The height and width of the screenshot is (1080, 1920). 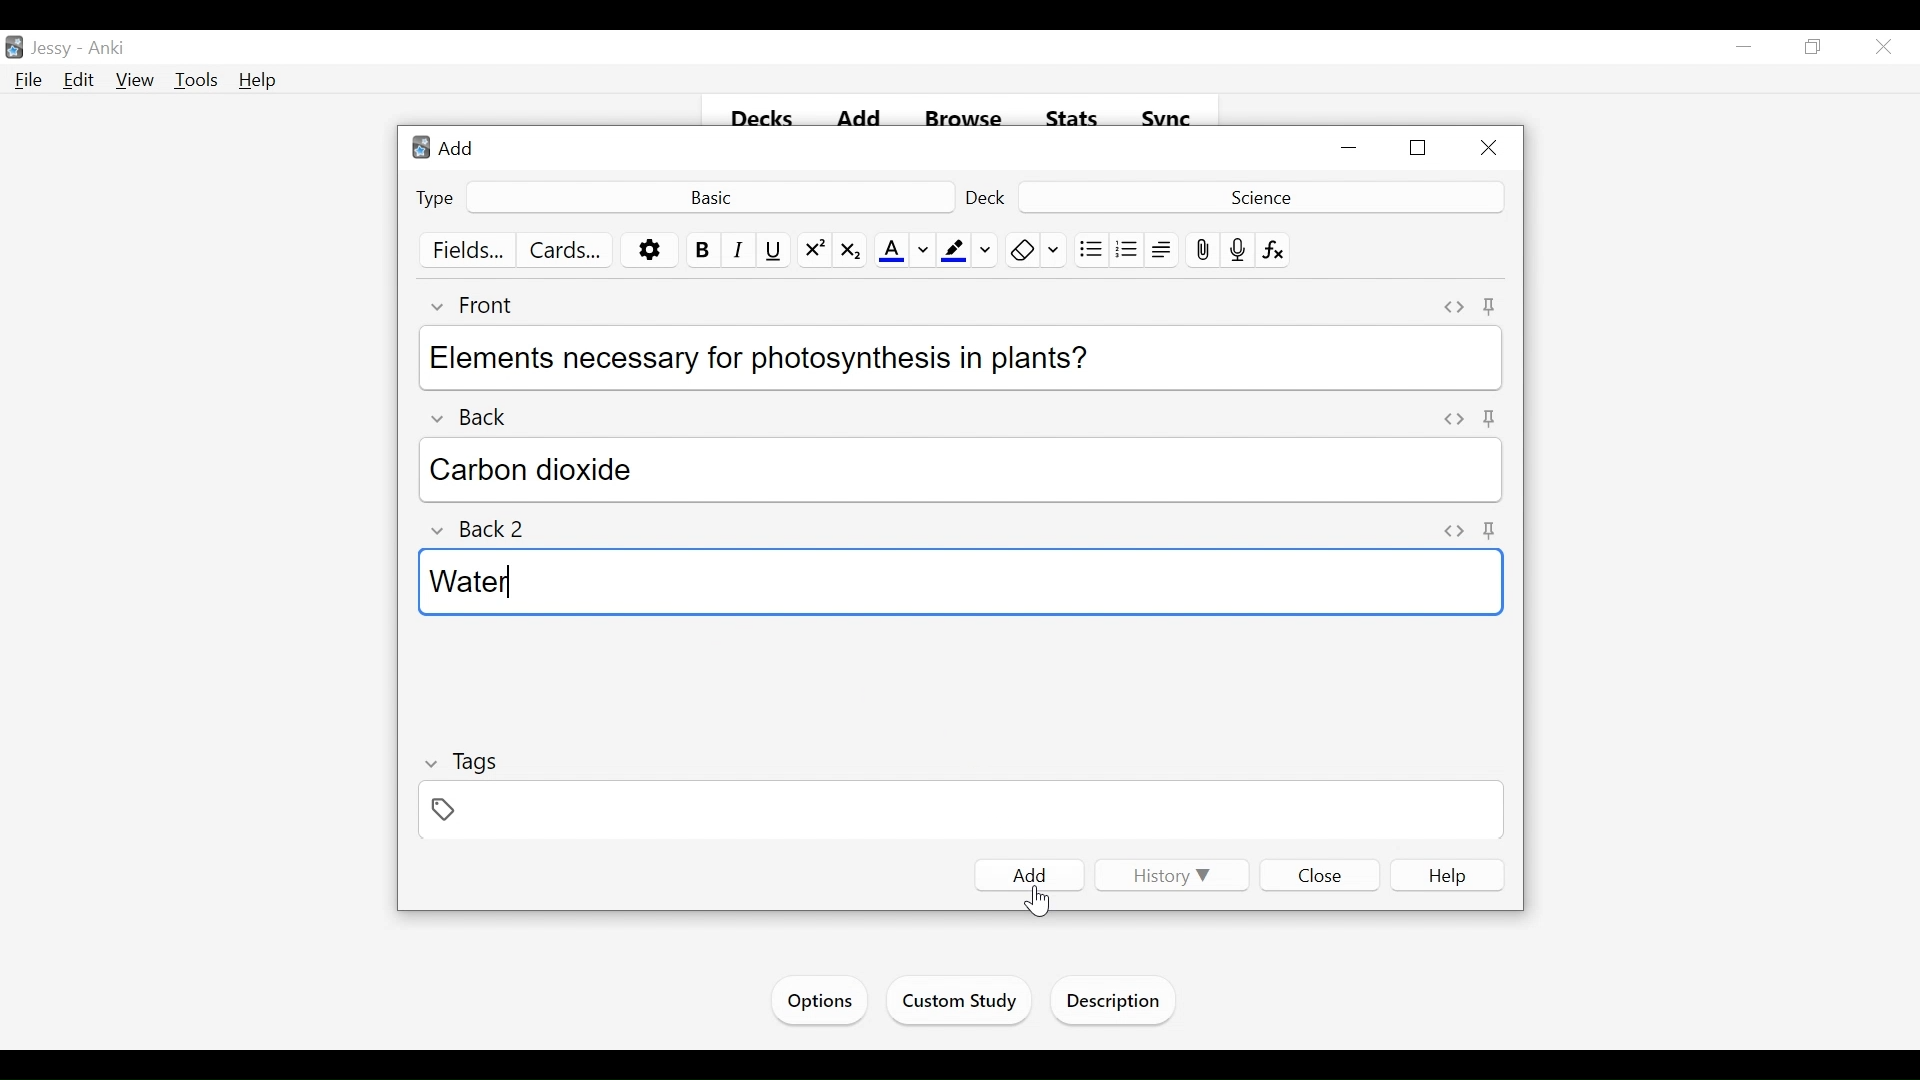 I want to click on Decks, so click(x=764, y=120).